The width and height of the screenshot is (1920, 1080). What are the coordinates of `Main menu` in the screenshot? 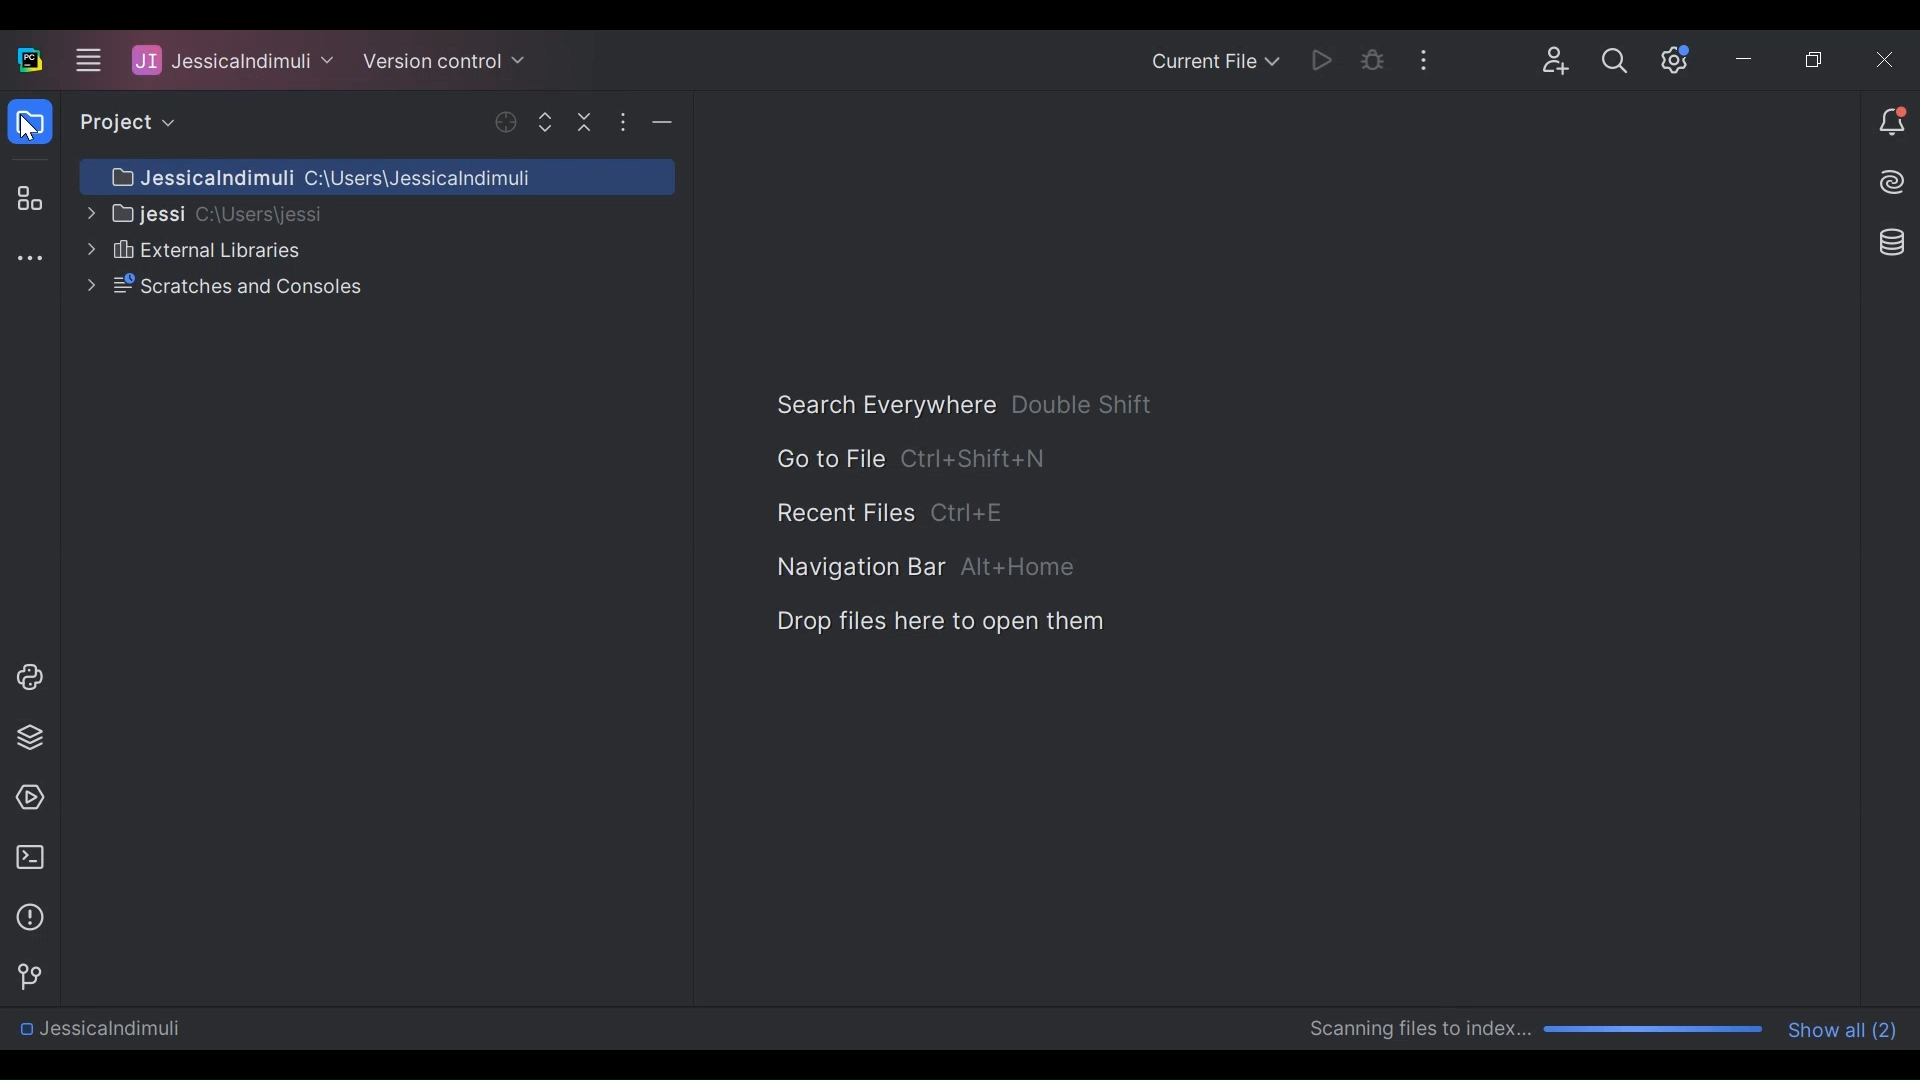 It's located at (82, 60).